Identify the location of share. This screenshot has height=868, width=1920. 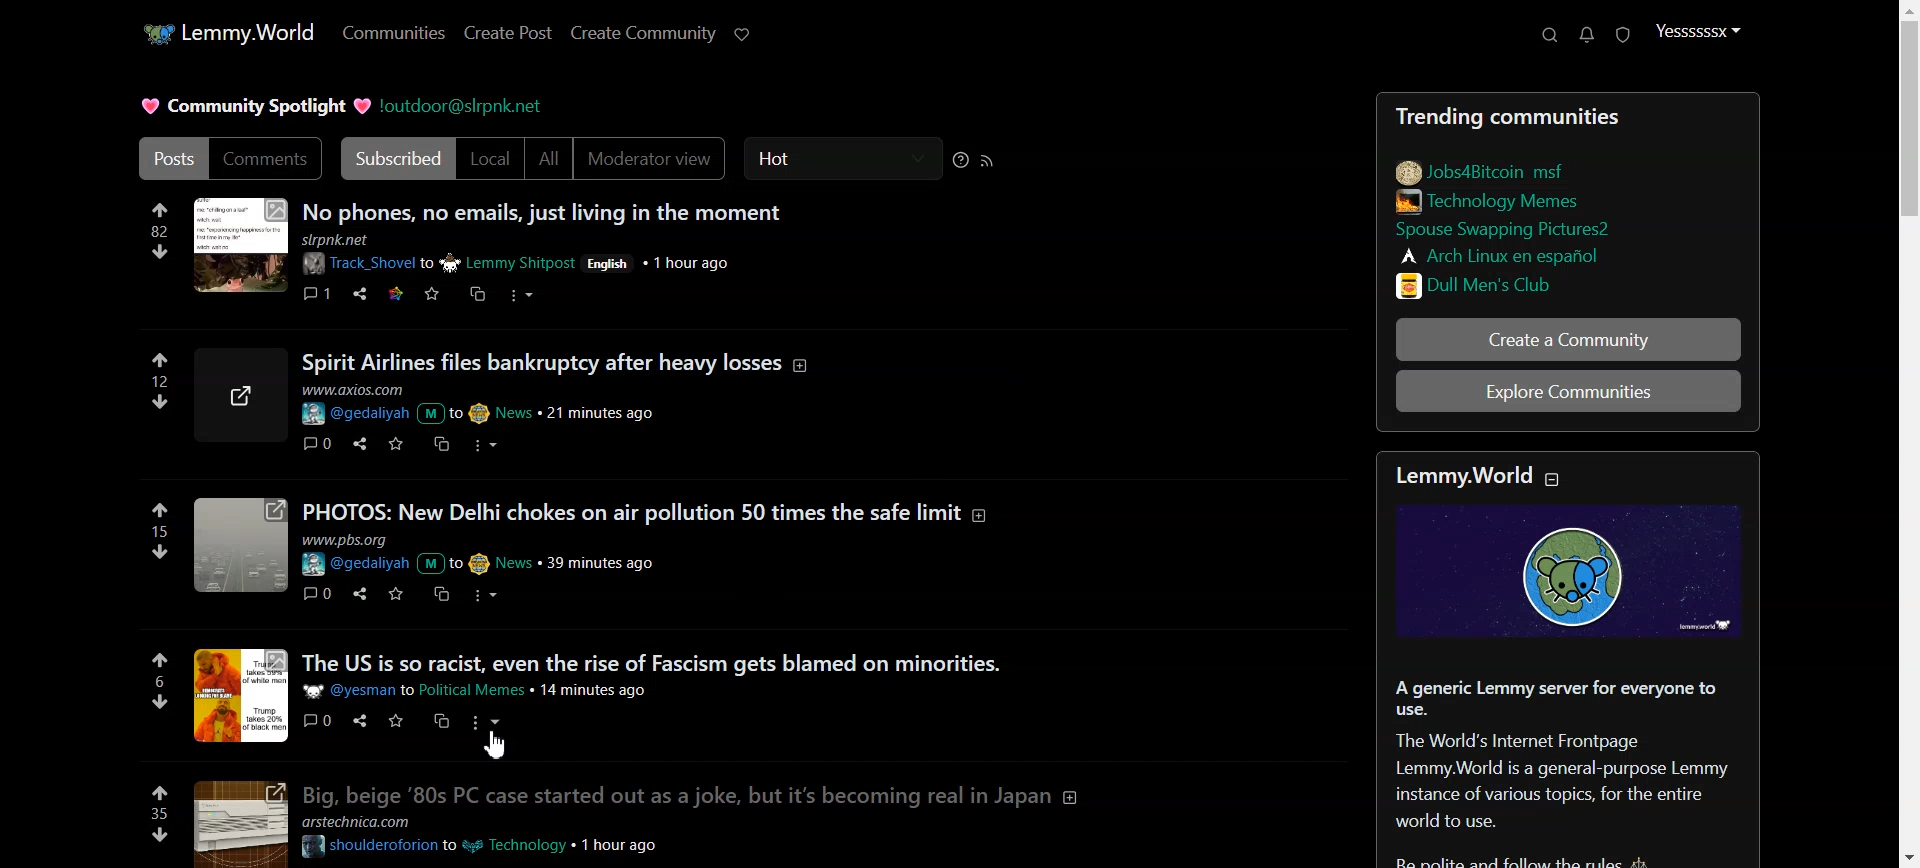
(357, 593).